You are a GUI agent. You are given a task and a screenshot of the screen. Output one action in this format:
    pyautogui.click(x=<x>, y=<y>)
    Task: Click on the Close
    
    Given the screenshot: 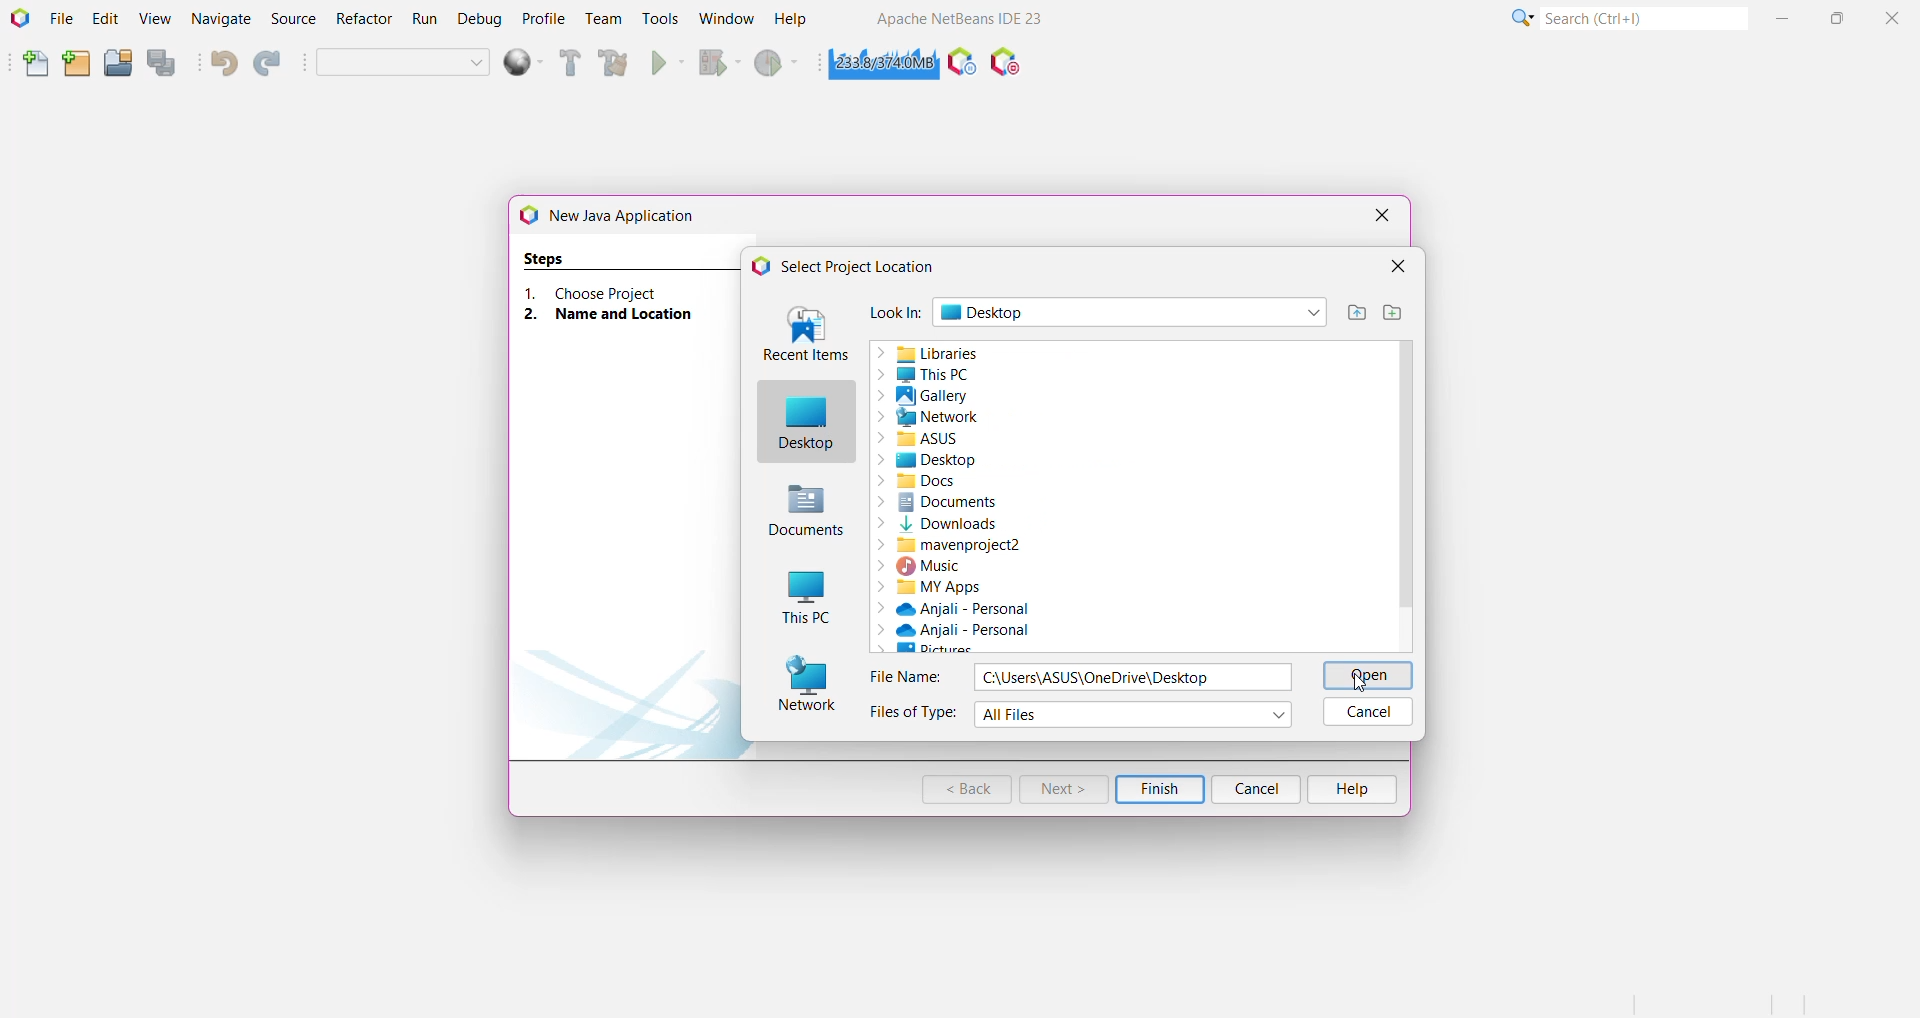 What is the action you would take?
    pyautogui.click(x=1397, y=267)
    